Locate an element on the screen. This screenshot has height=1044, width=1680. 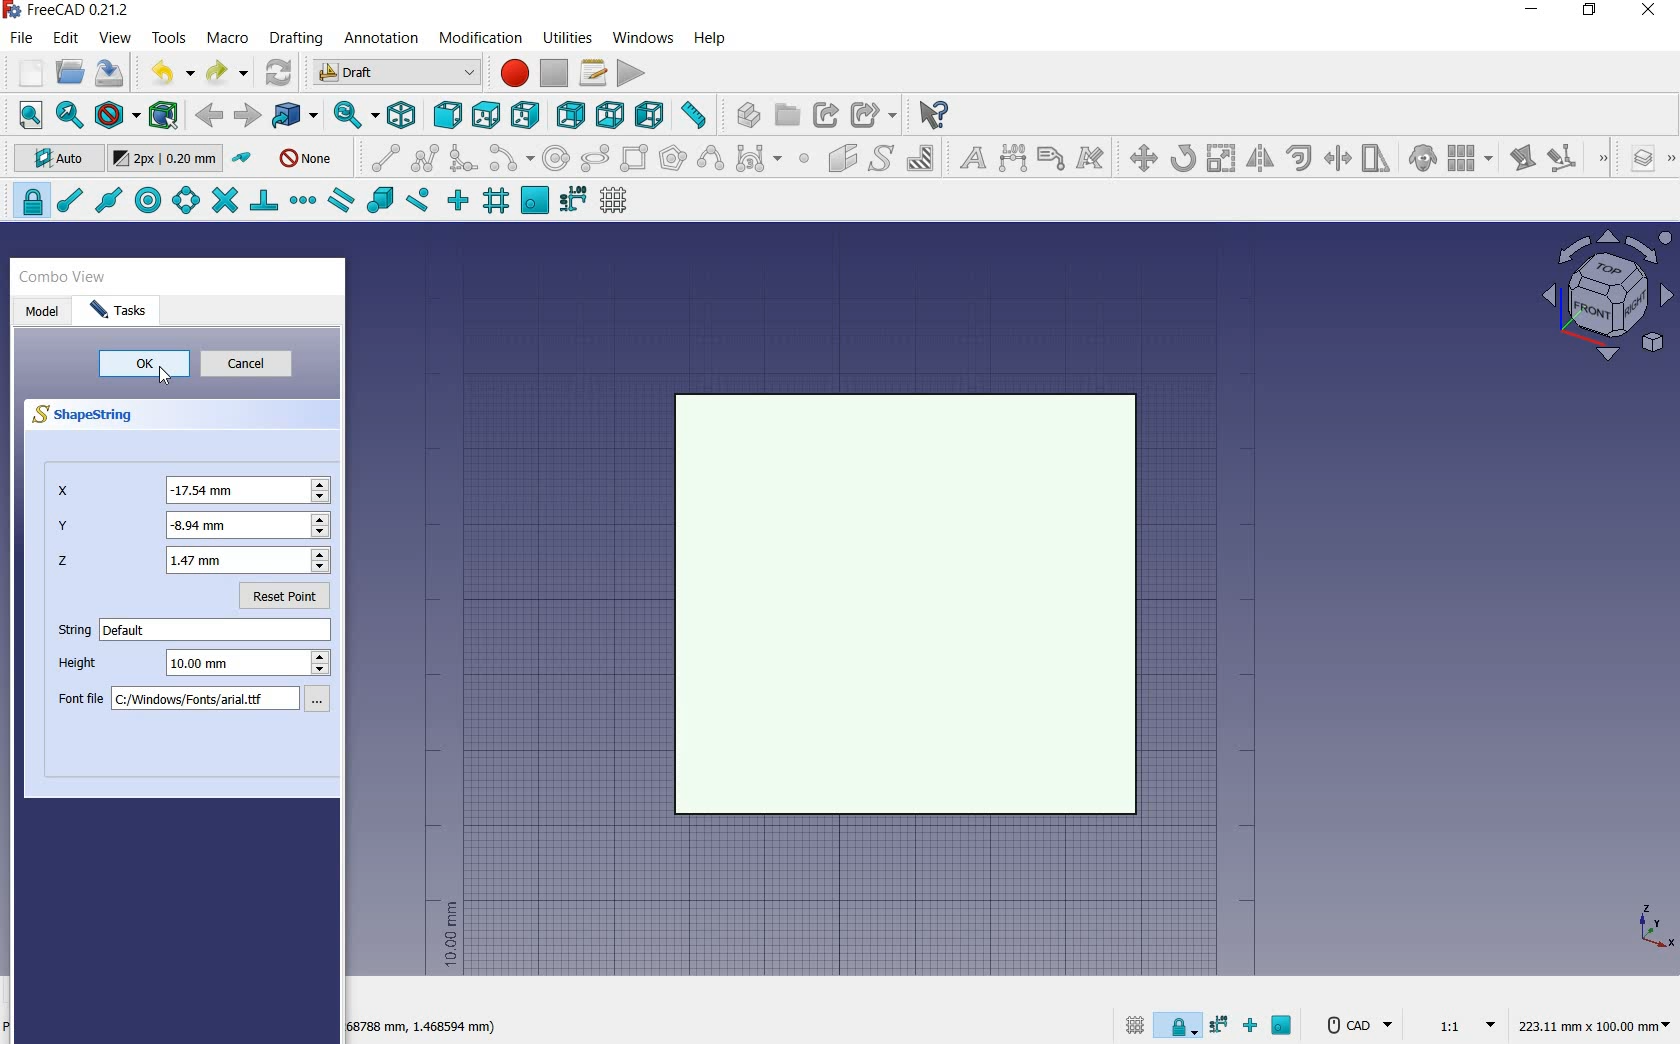
snap parallel is located at coordinates (340, 201).